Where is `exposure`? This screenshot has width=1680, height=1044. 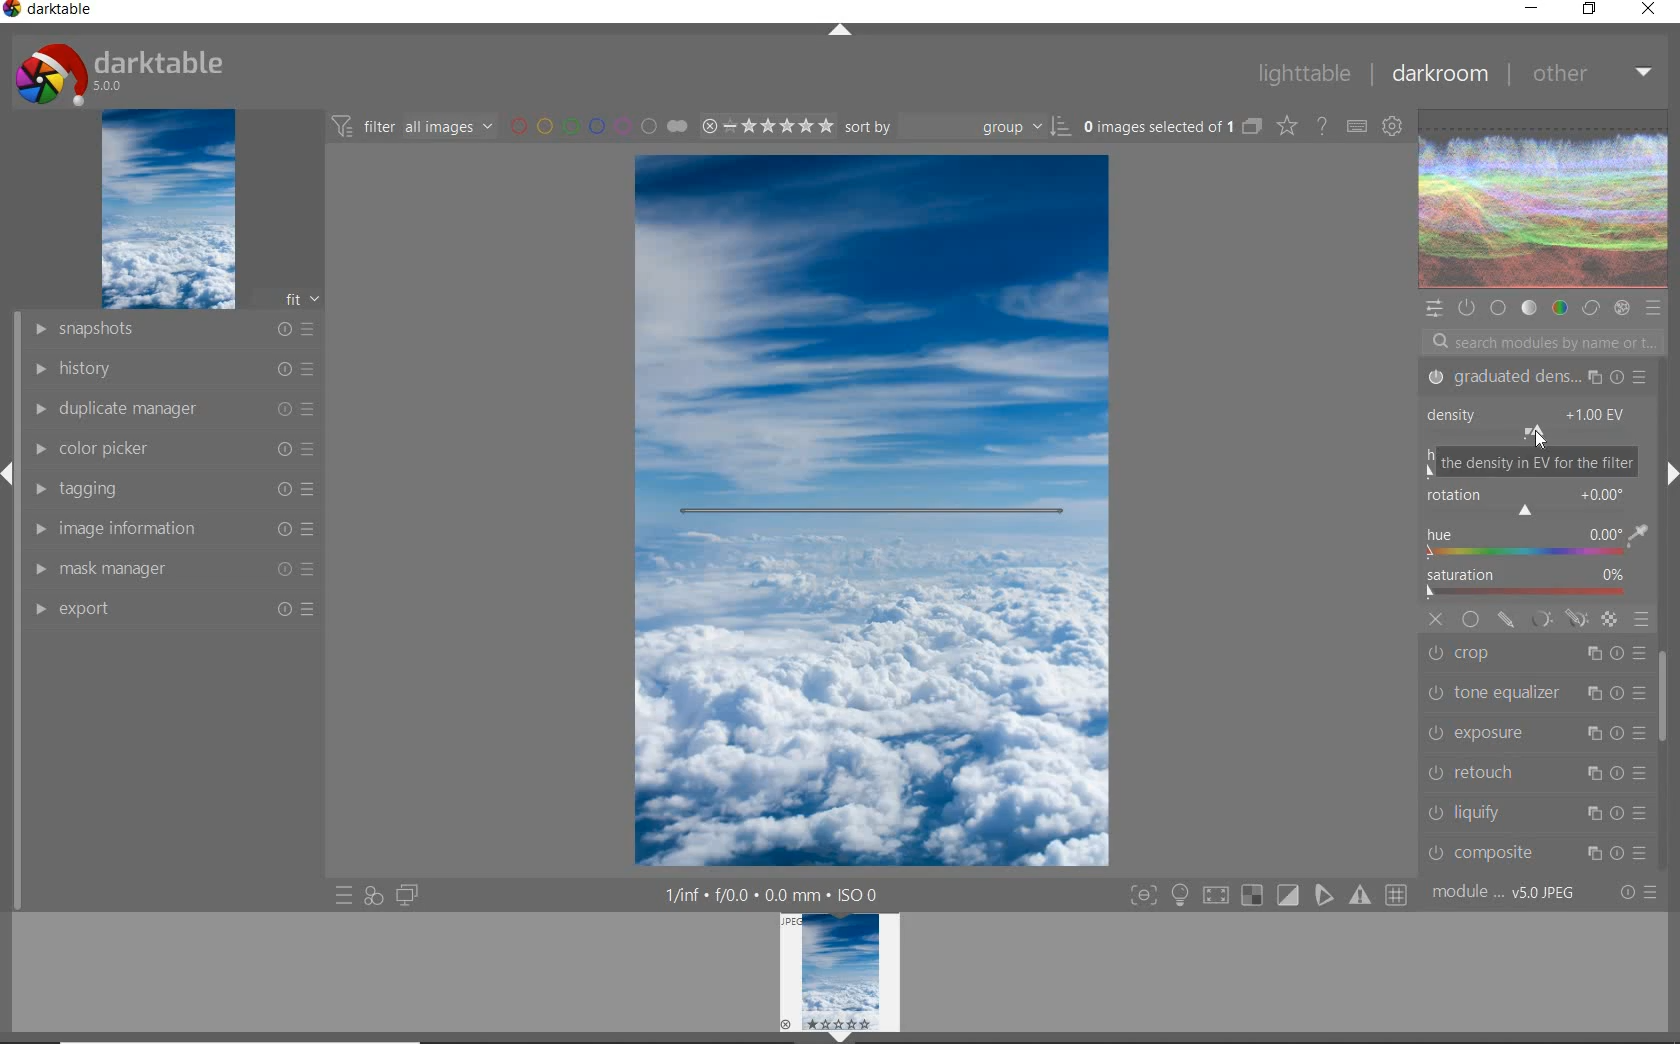 exposure is located at coordinates (1534, 732).